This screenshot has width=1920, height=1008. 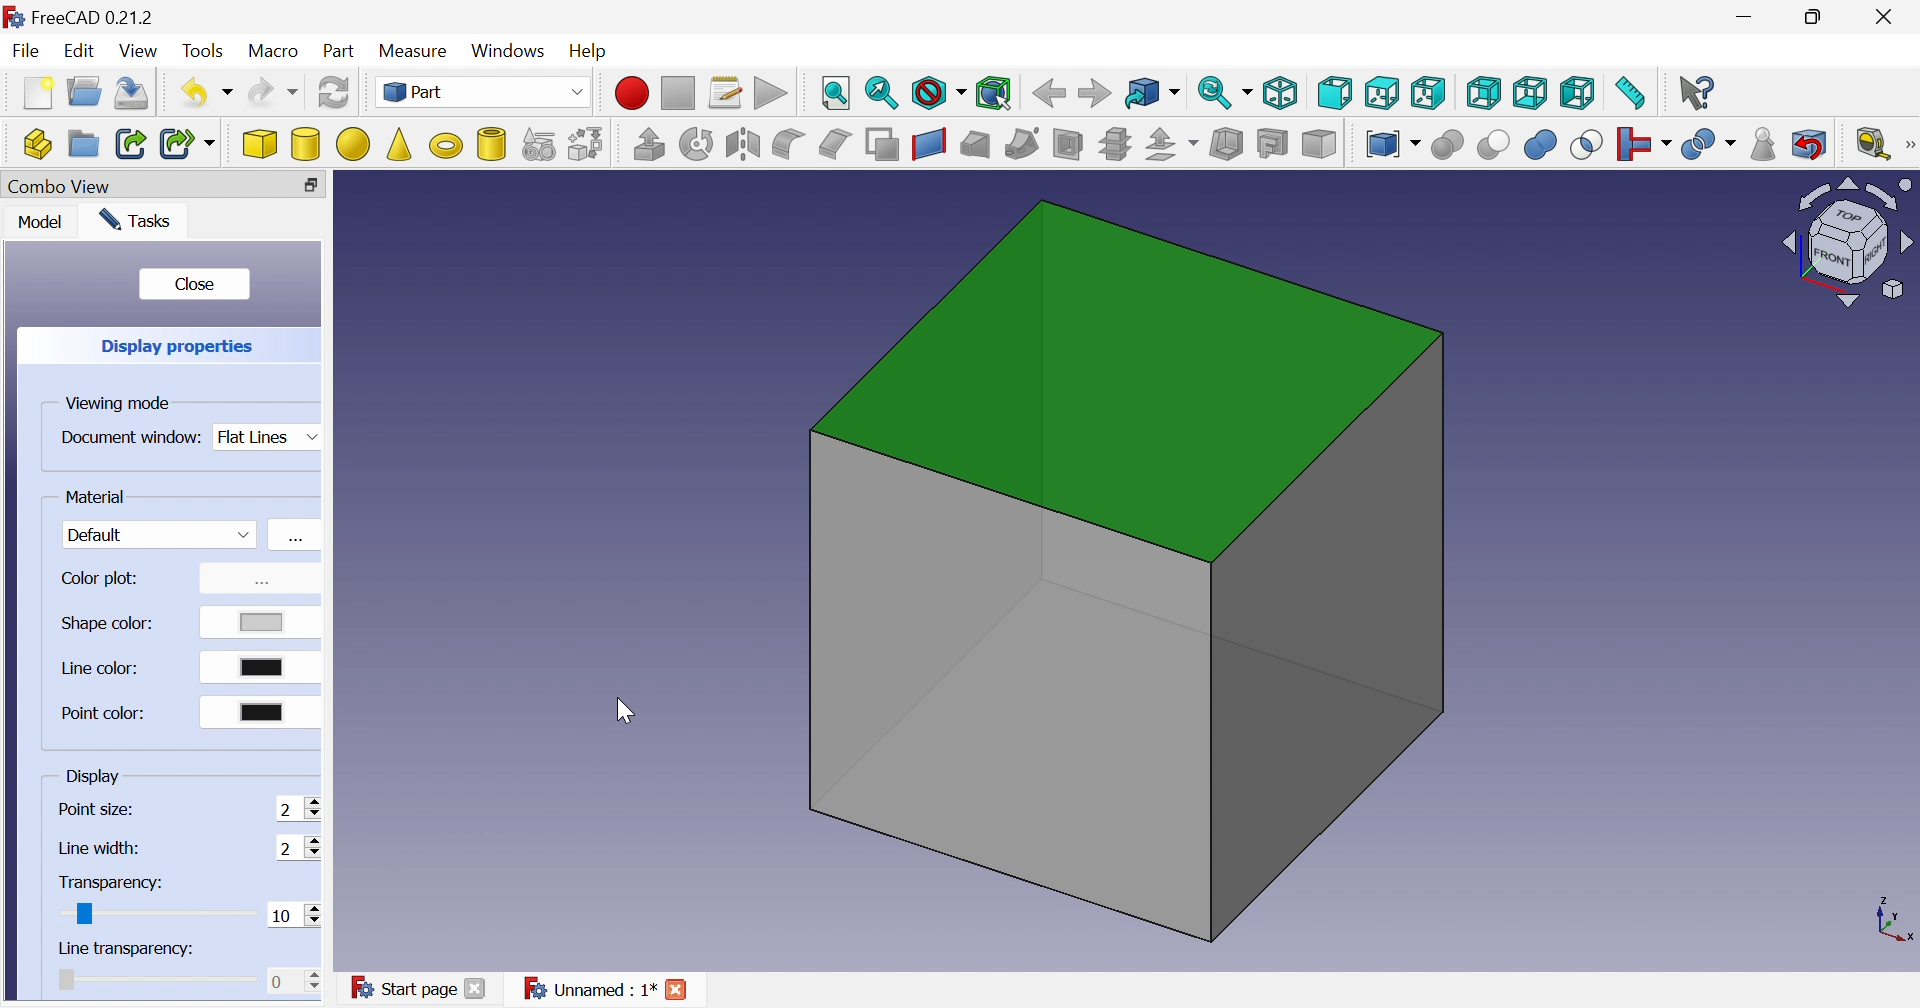 What do you see at coordinates (127, 143) in the screenshot?
I see `Make link` at bounding box center [127, 143].